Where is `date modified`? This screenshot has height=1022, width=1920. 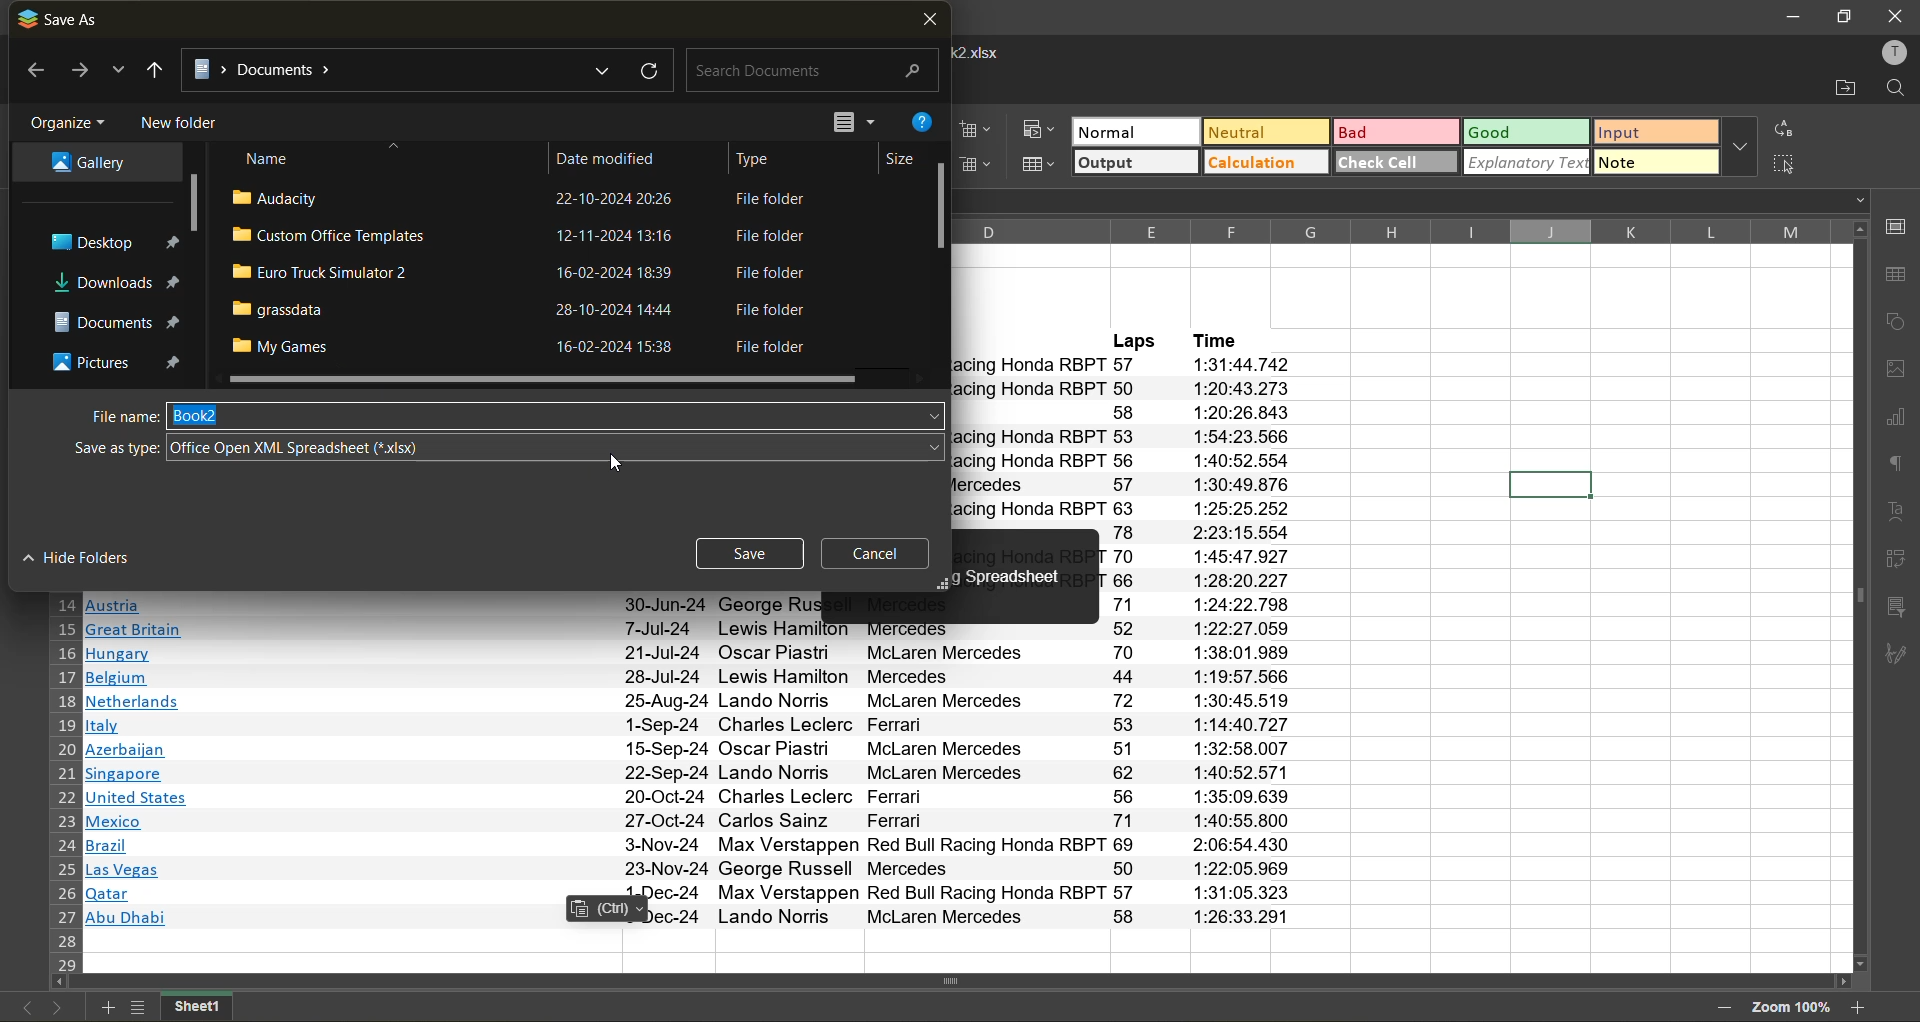
date modified is located at coordinates (619, 155).